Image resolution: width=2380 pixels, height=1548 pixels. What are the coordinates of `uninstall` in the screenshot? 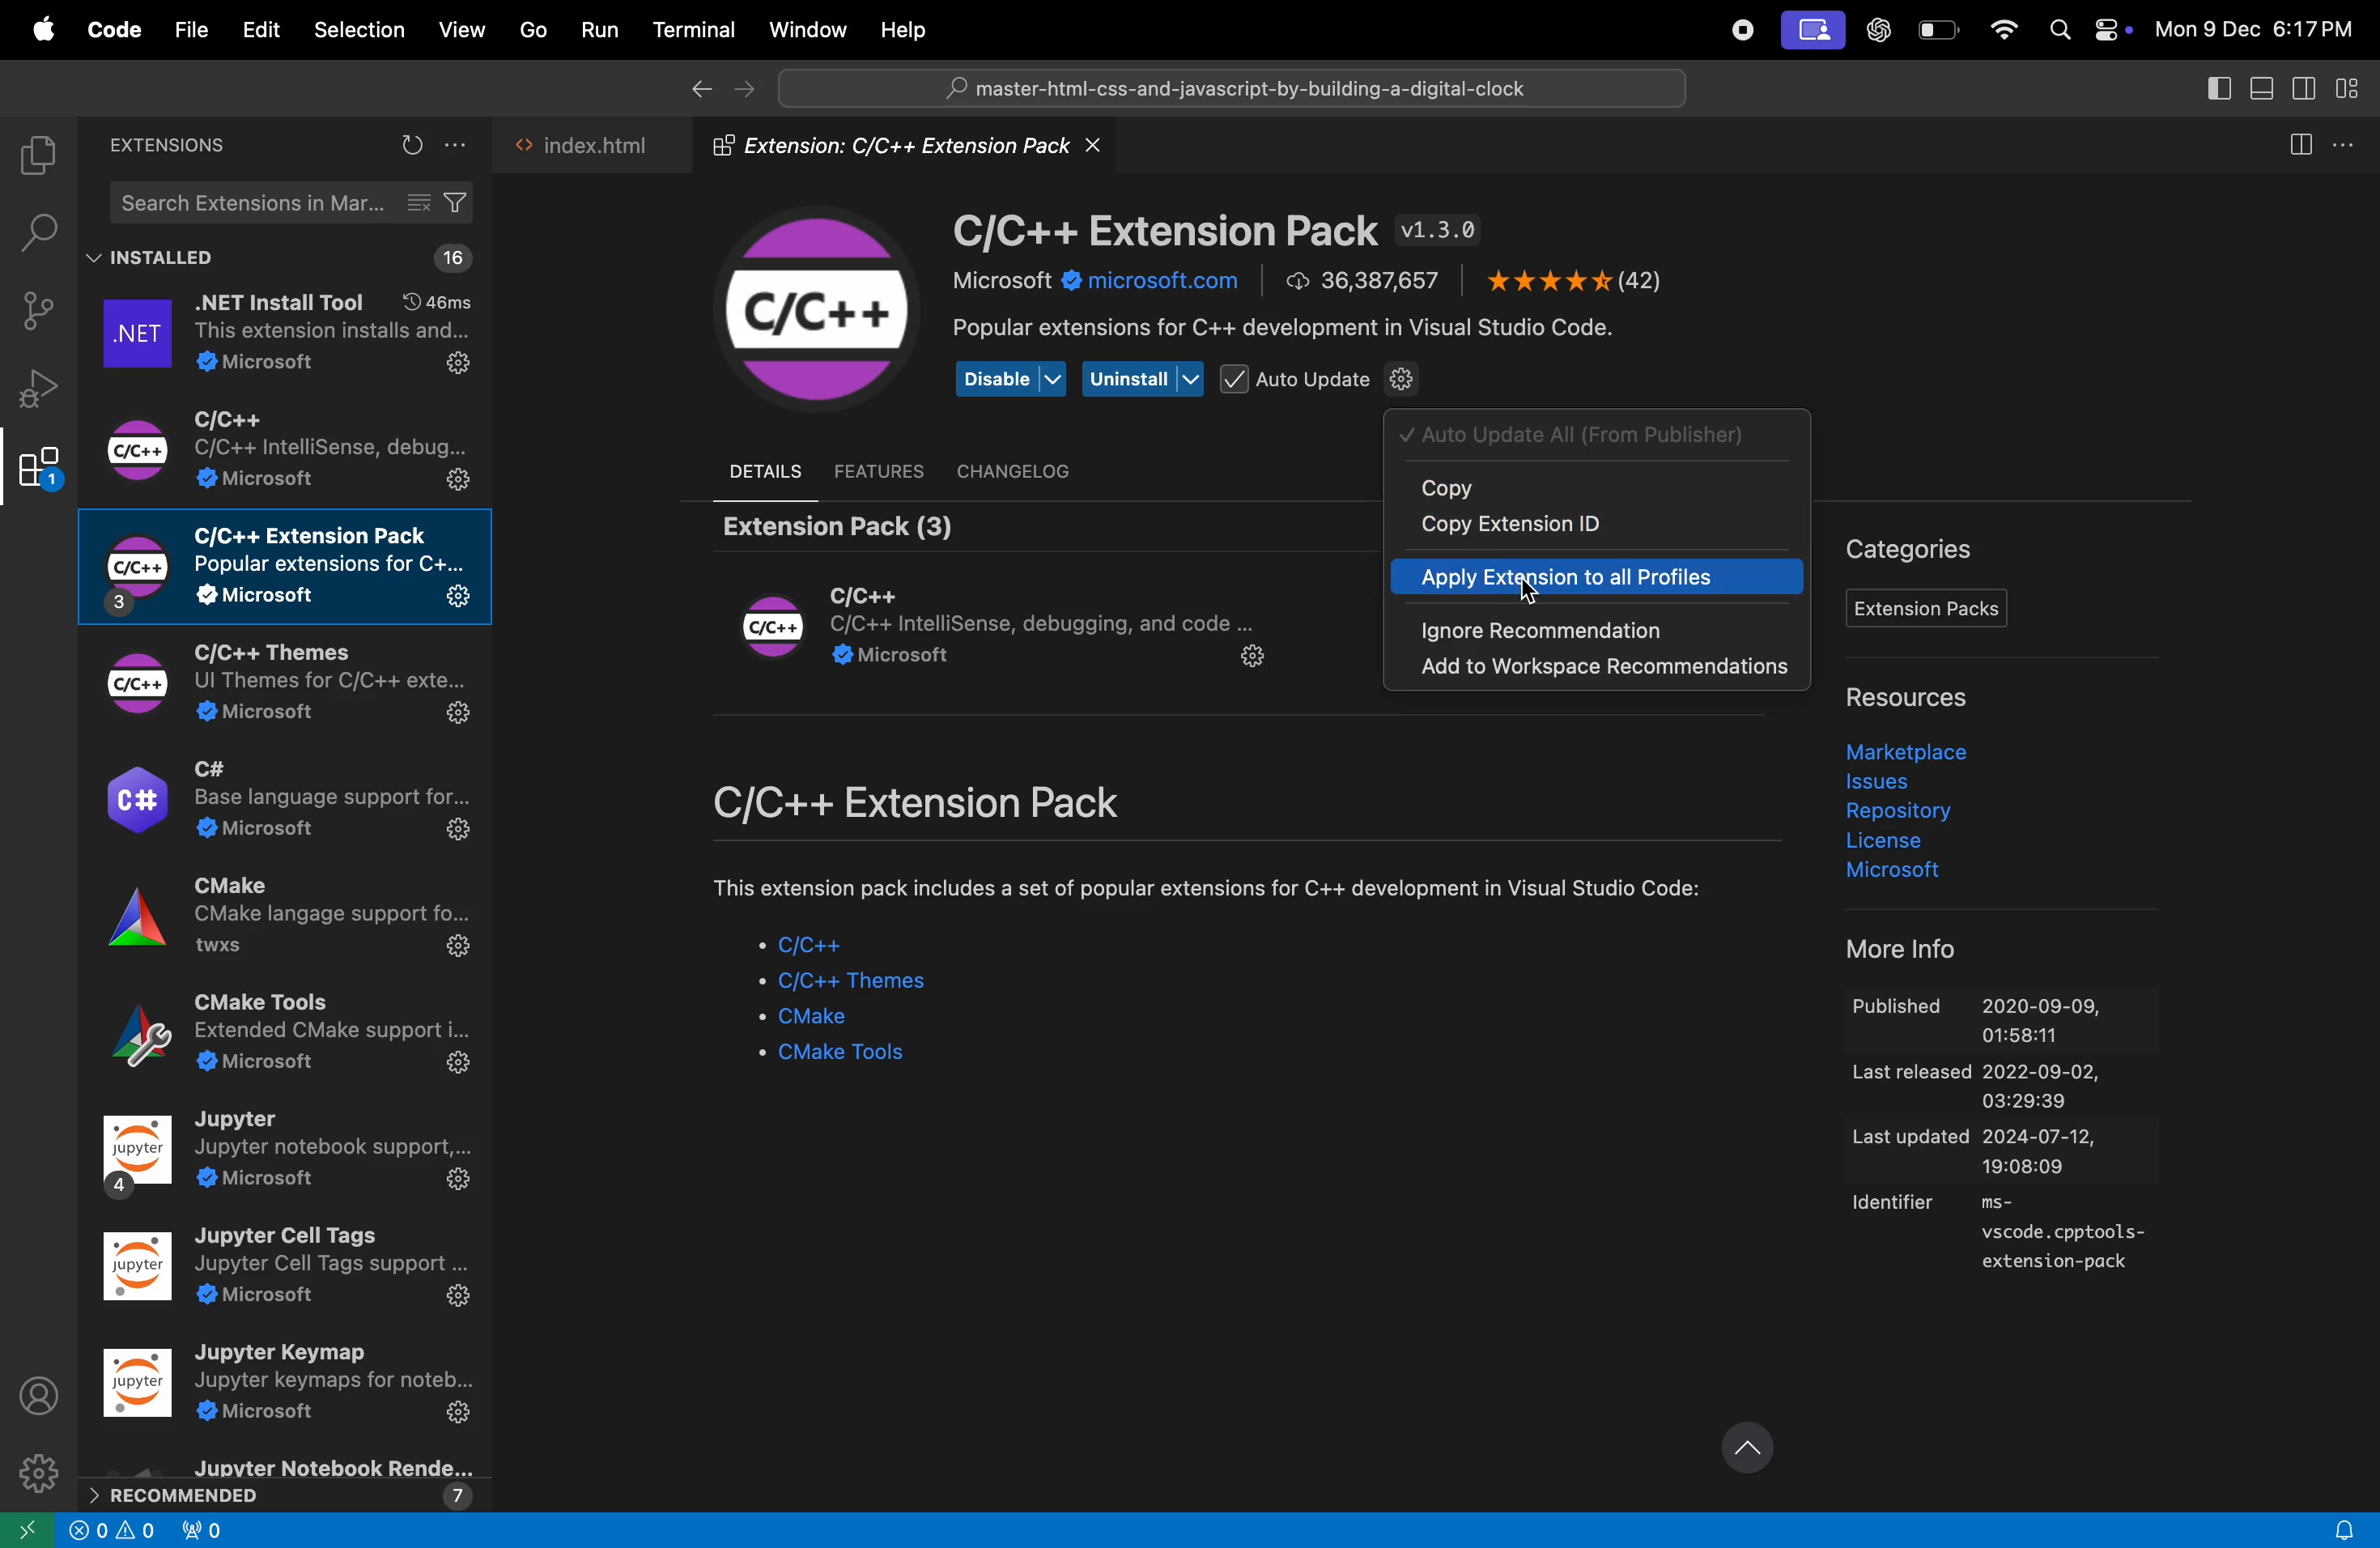 It's located at (1143, 379).